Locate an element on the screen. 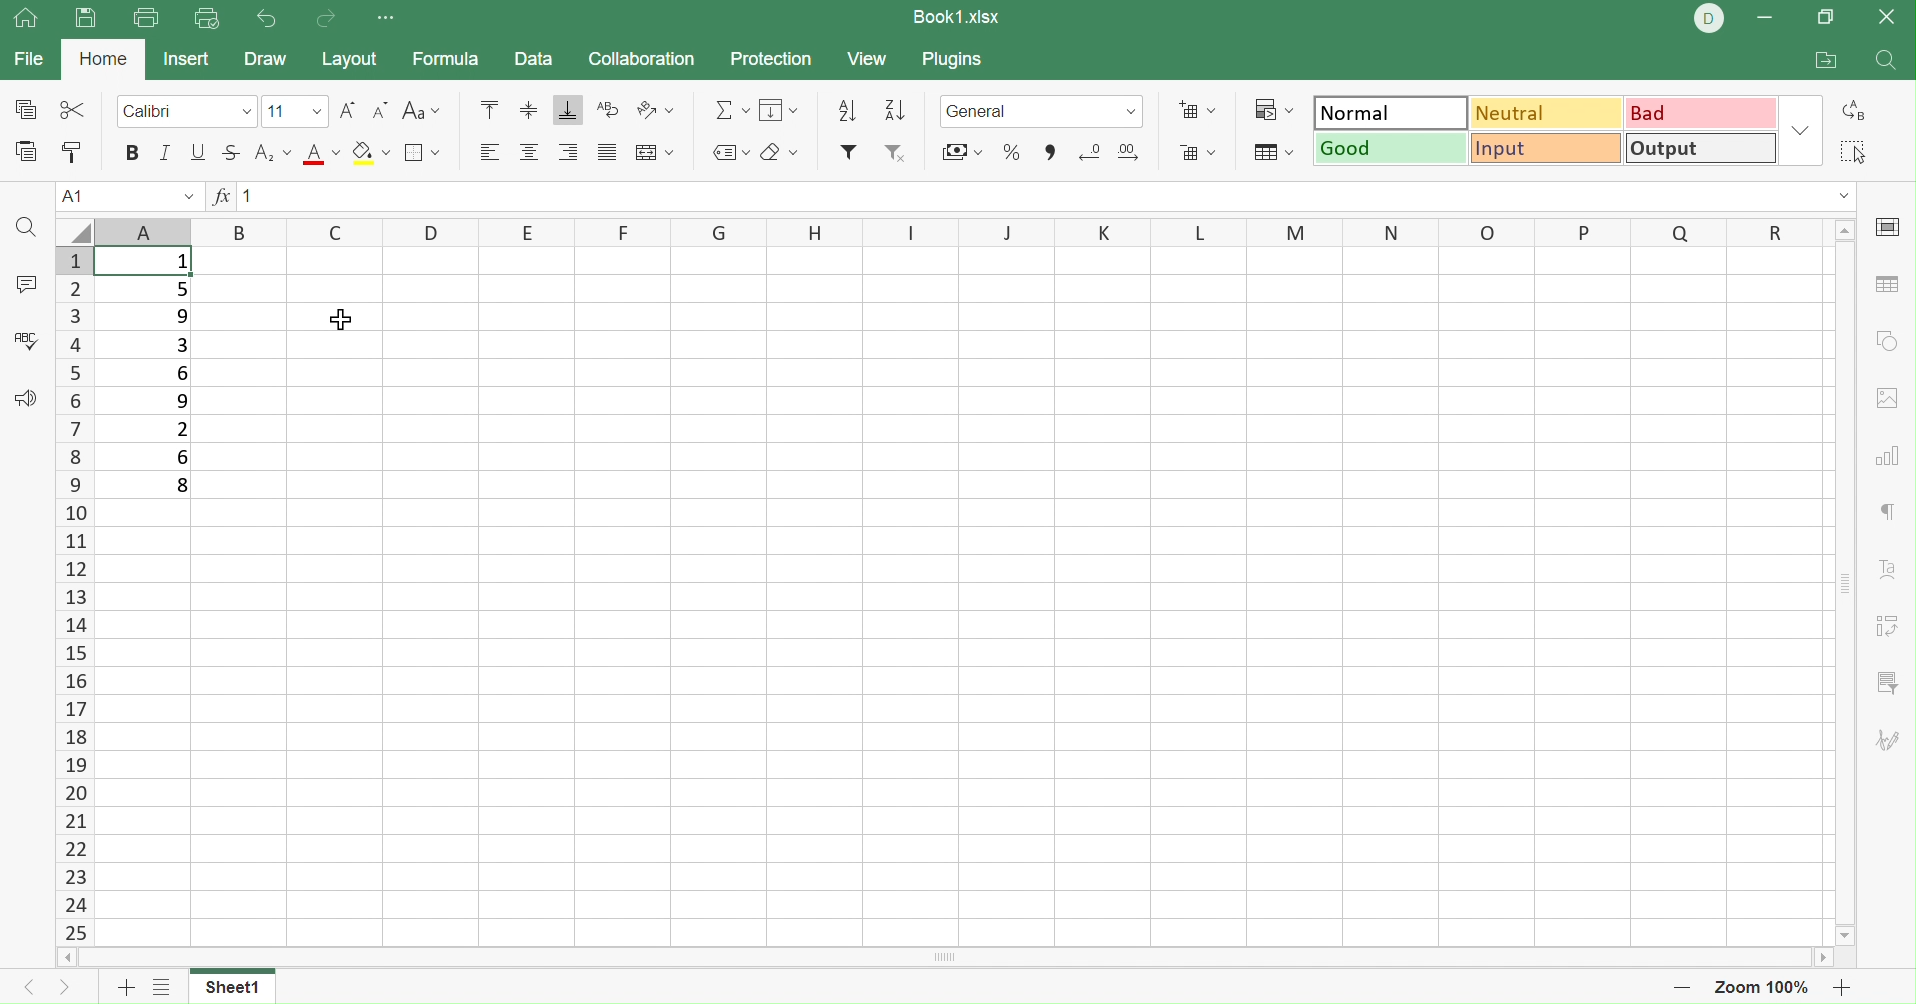 This screenshot has height=1004, width=1916. 3 is located at coordinates (180, 343).